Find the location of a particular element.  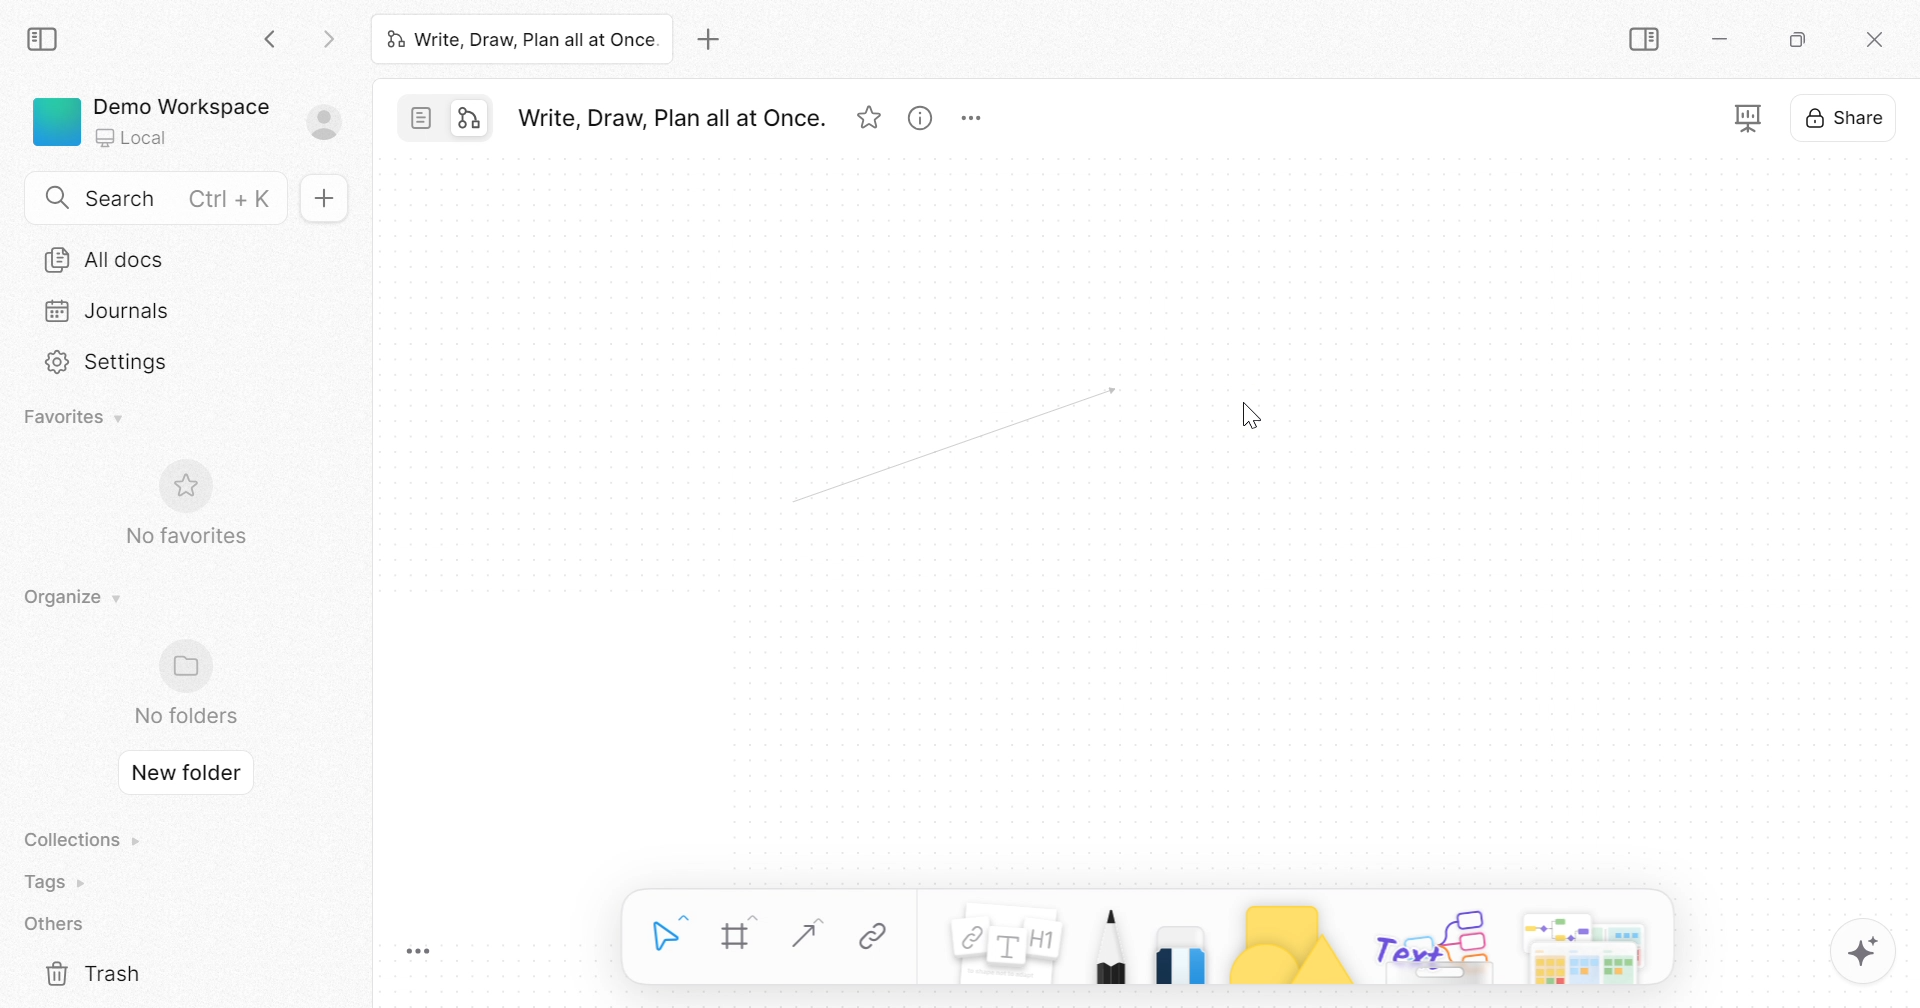

Sign in is located at coordinates (335, 124).